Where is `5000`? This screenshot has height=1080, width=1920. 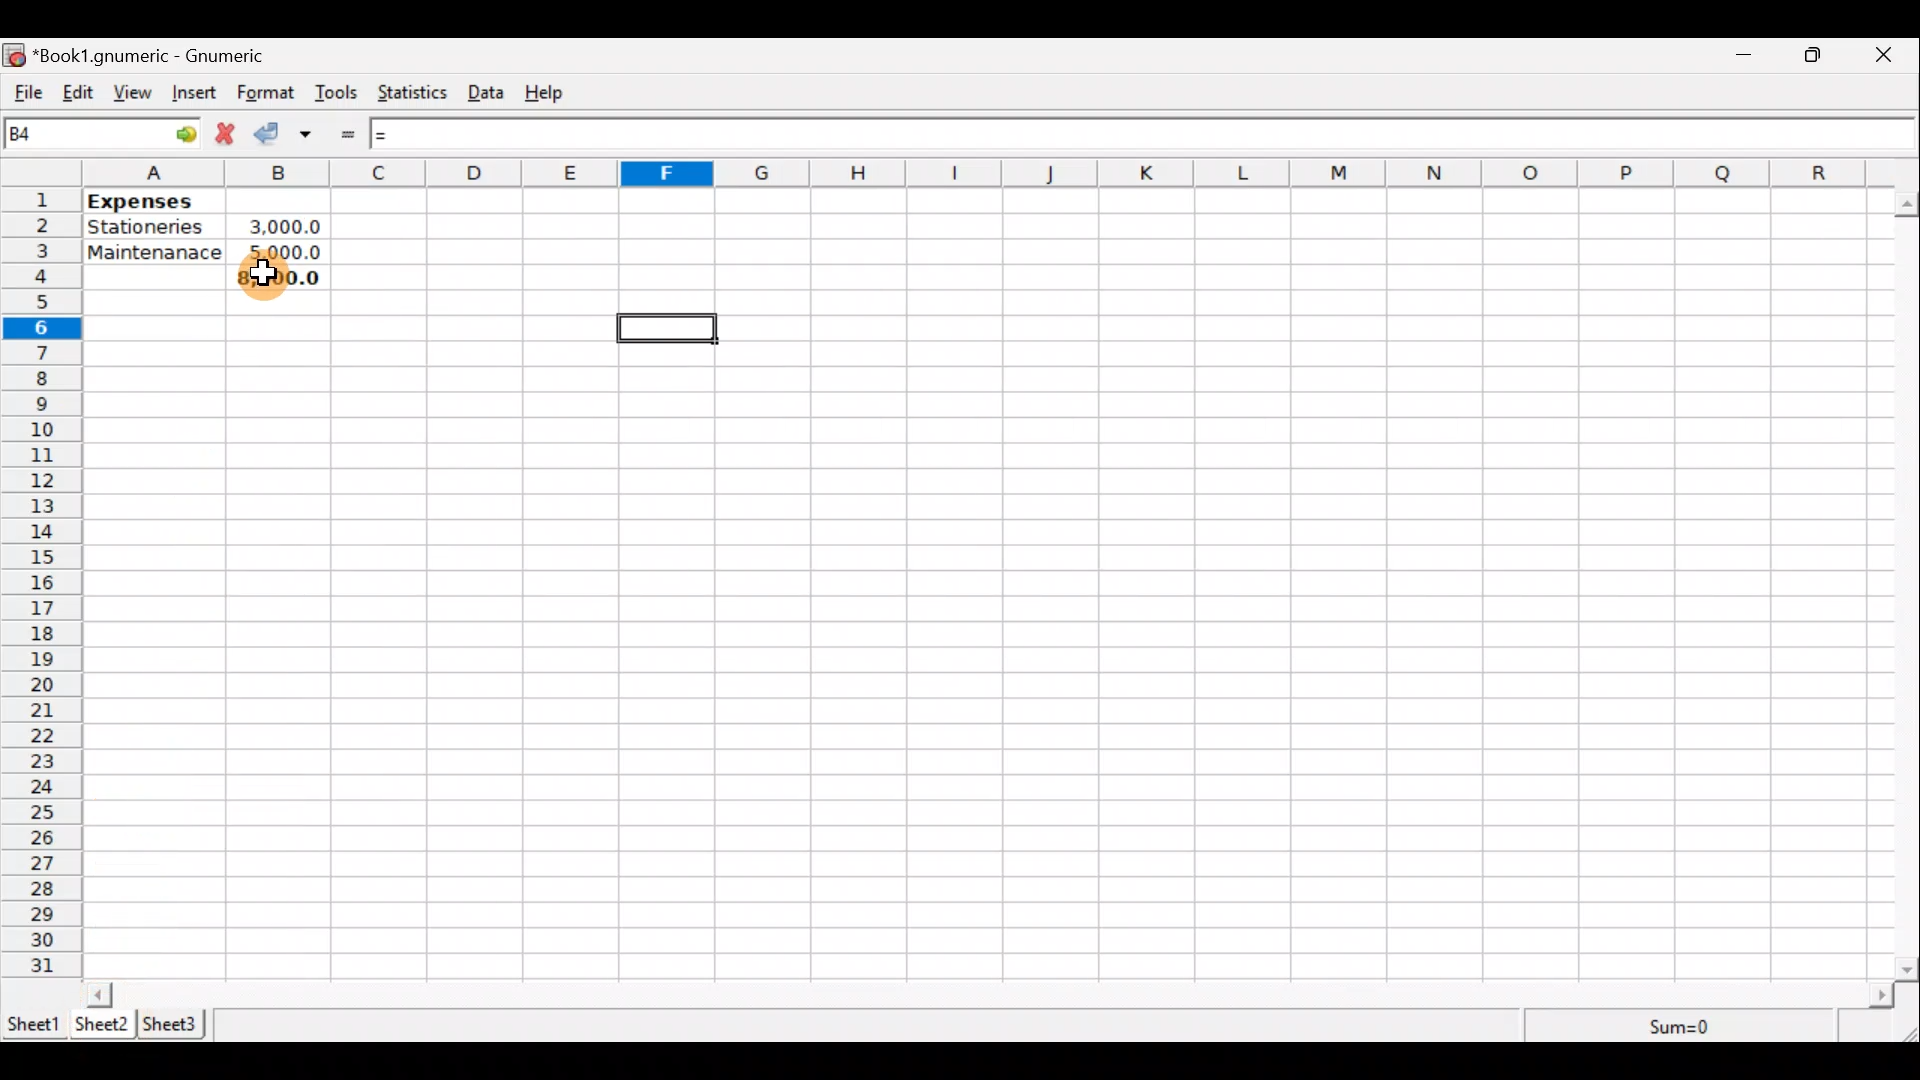
5000 is located at coordinates (284, 252).